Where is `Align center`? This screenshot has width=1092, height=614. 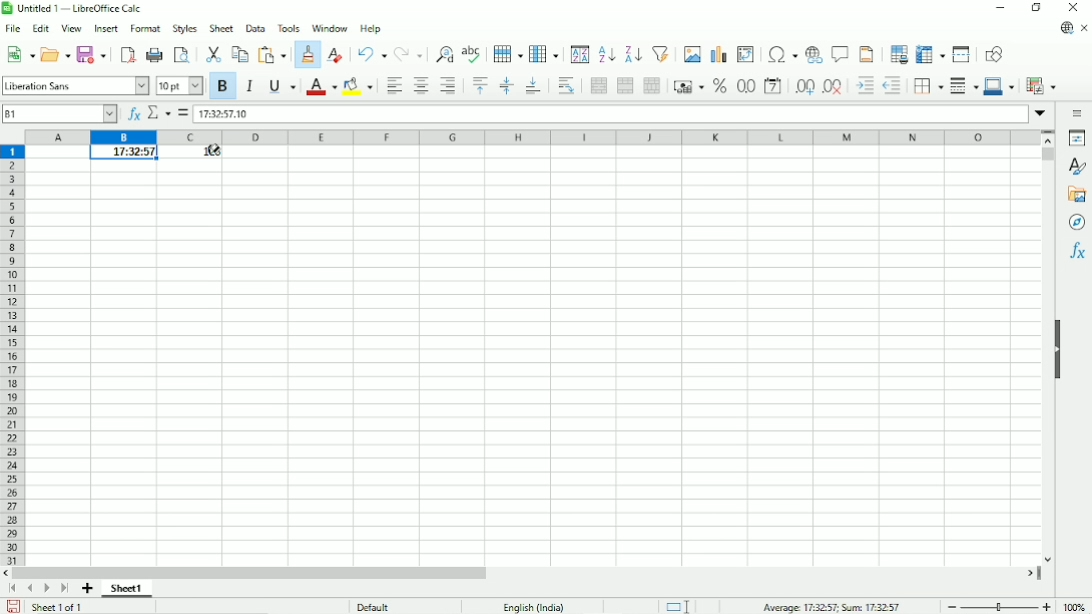
Align center is located at coordinates (421, 85).